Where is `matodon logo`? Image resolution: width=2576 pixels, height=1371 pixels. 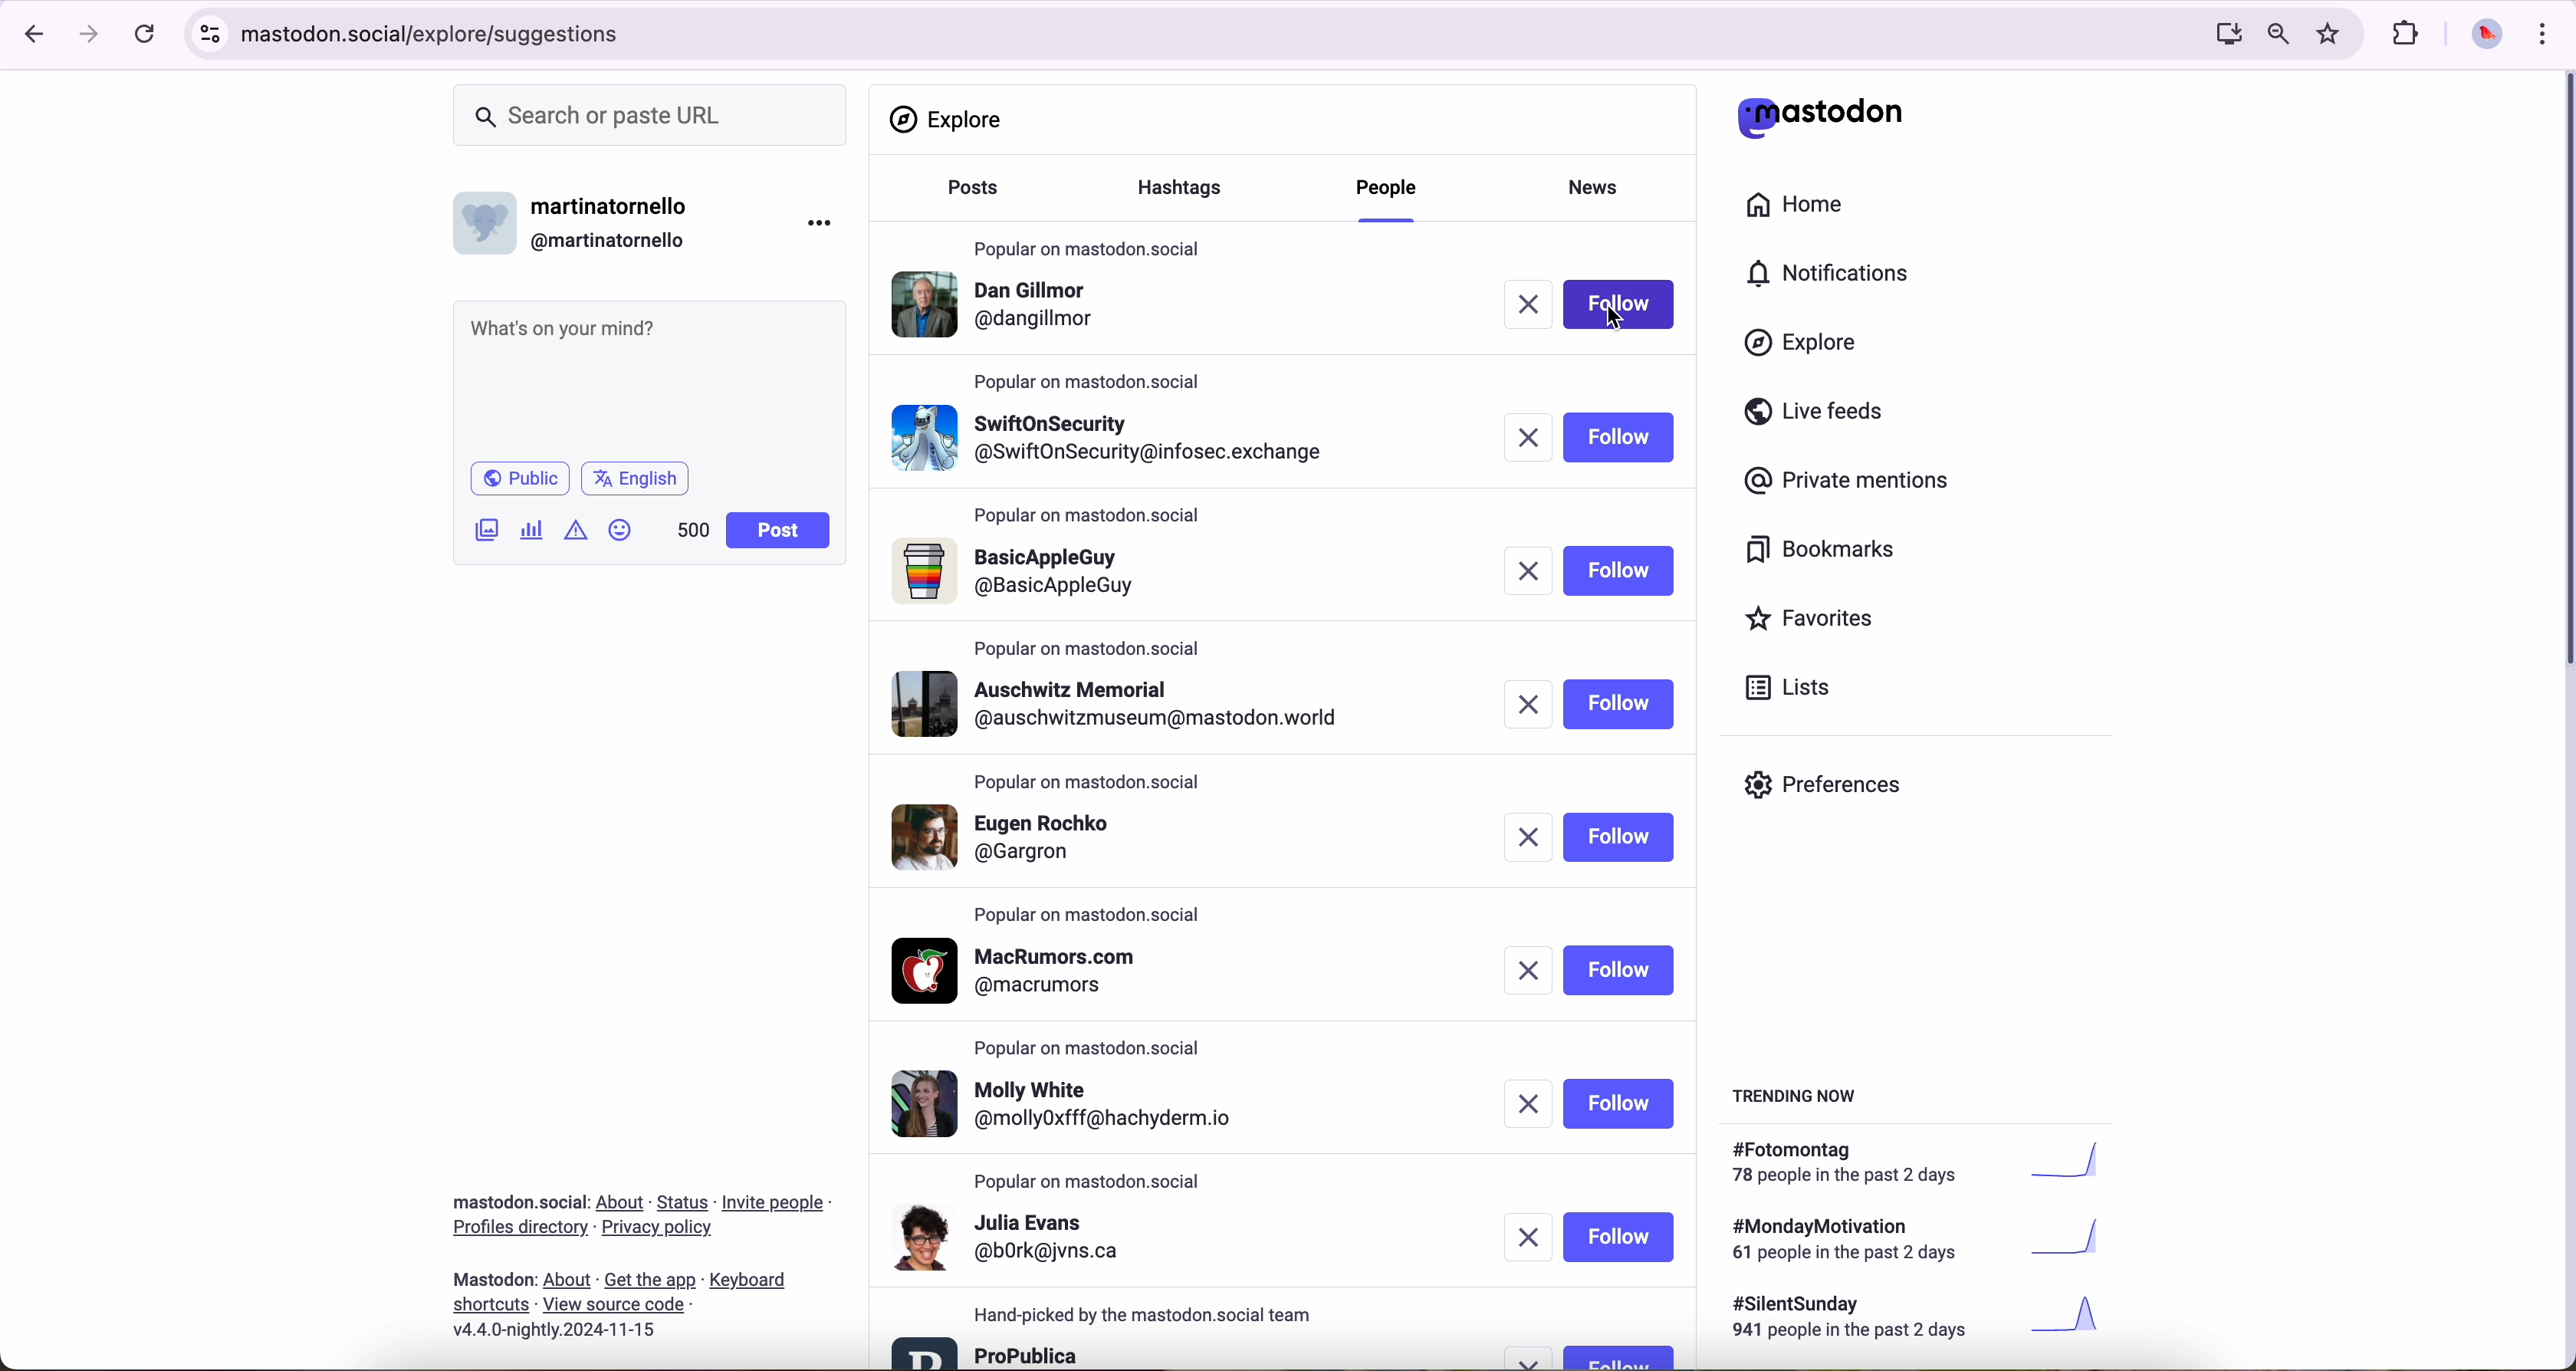 matodon logo is located at coordinates (1821, 117).